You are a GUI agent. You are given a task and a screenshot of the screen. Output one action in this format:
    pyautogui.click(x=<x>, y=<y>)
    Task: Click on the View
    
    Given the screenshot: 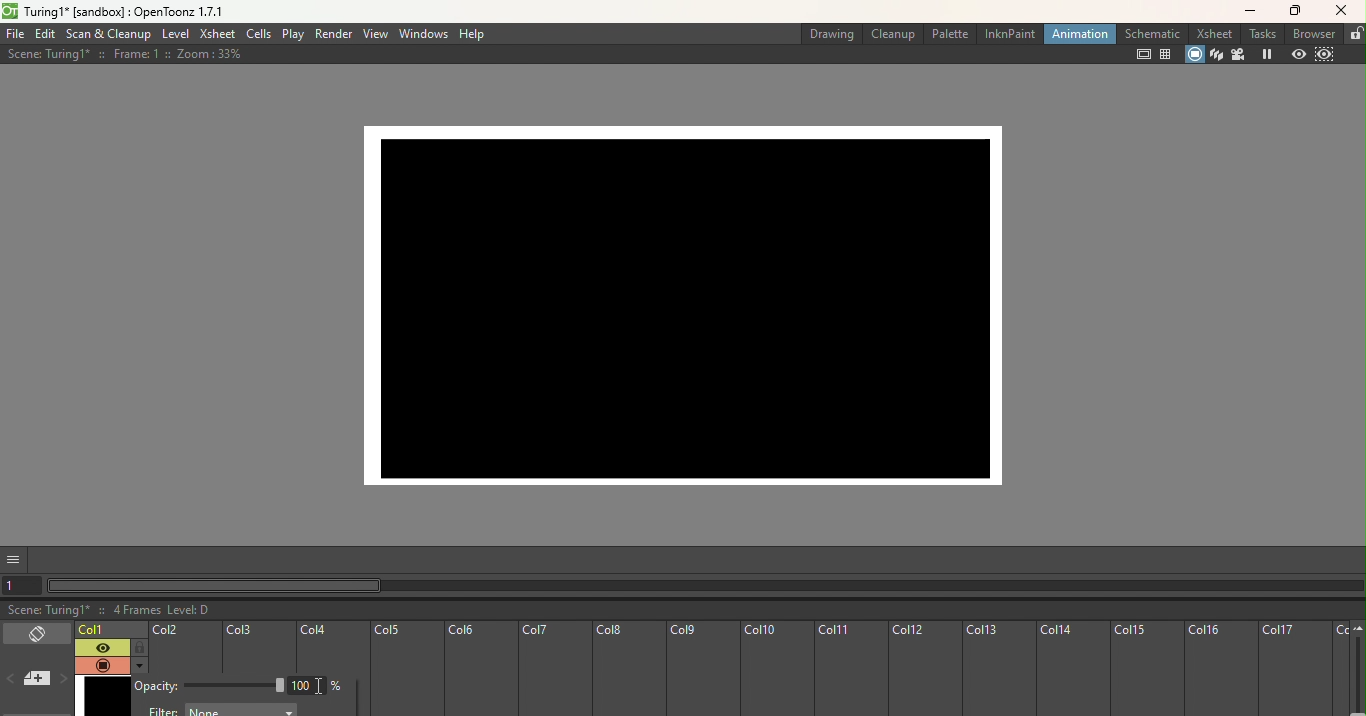 What is the action you would take?
    pyautogui.click(x=373, y=34)
    